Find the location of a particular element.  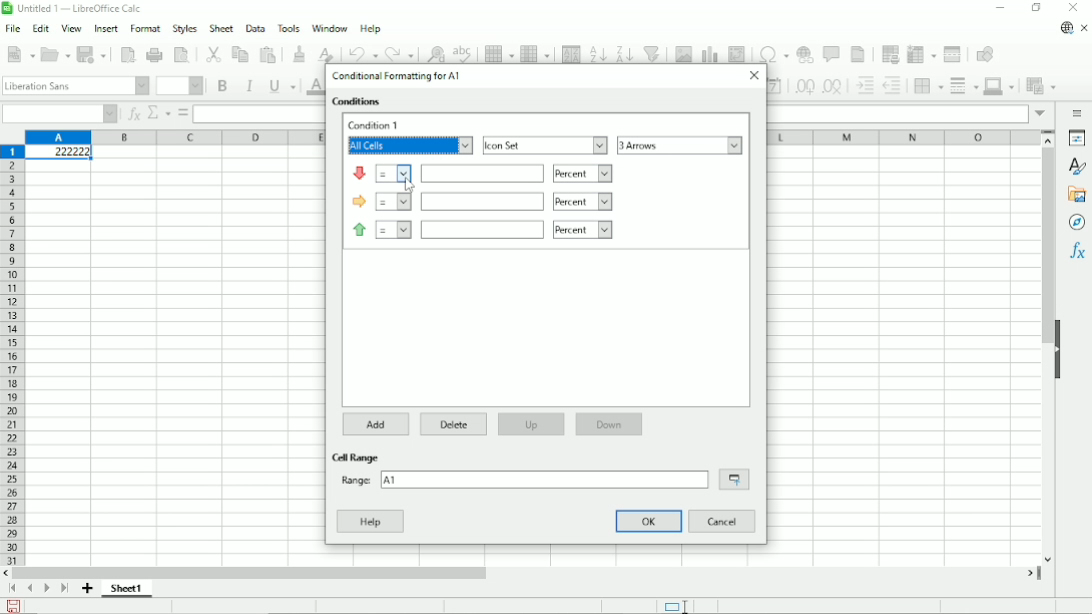

Add decimal place is located at coordinates (803, 87).